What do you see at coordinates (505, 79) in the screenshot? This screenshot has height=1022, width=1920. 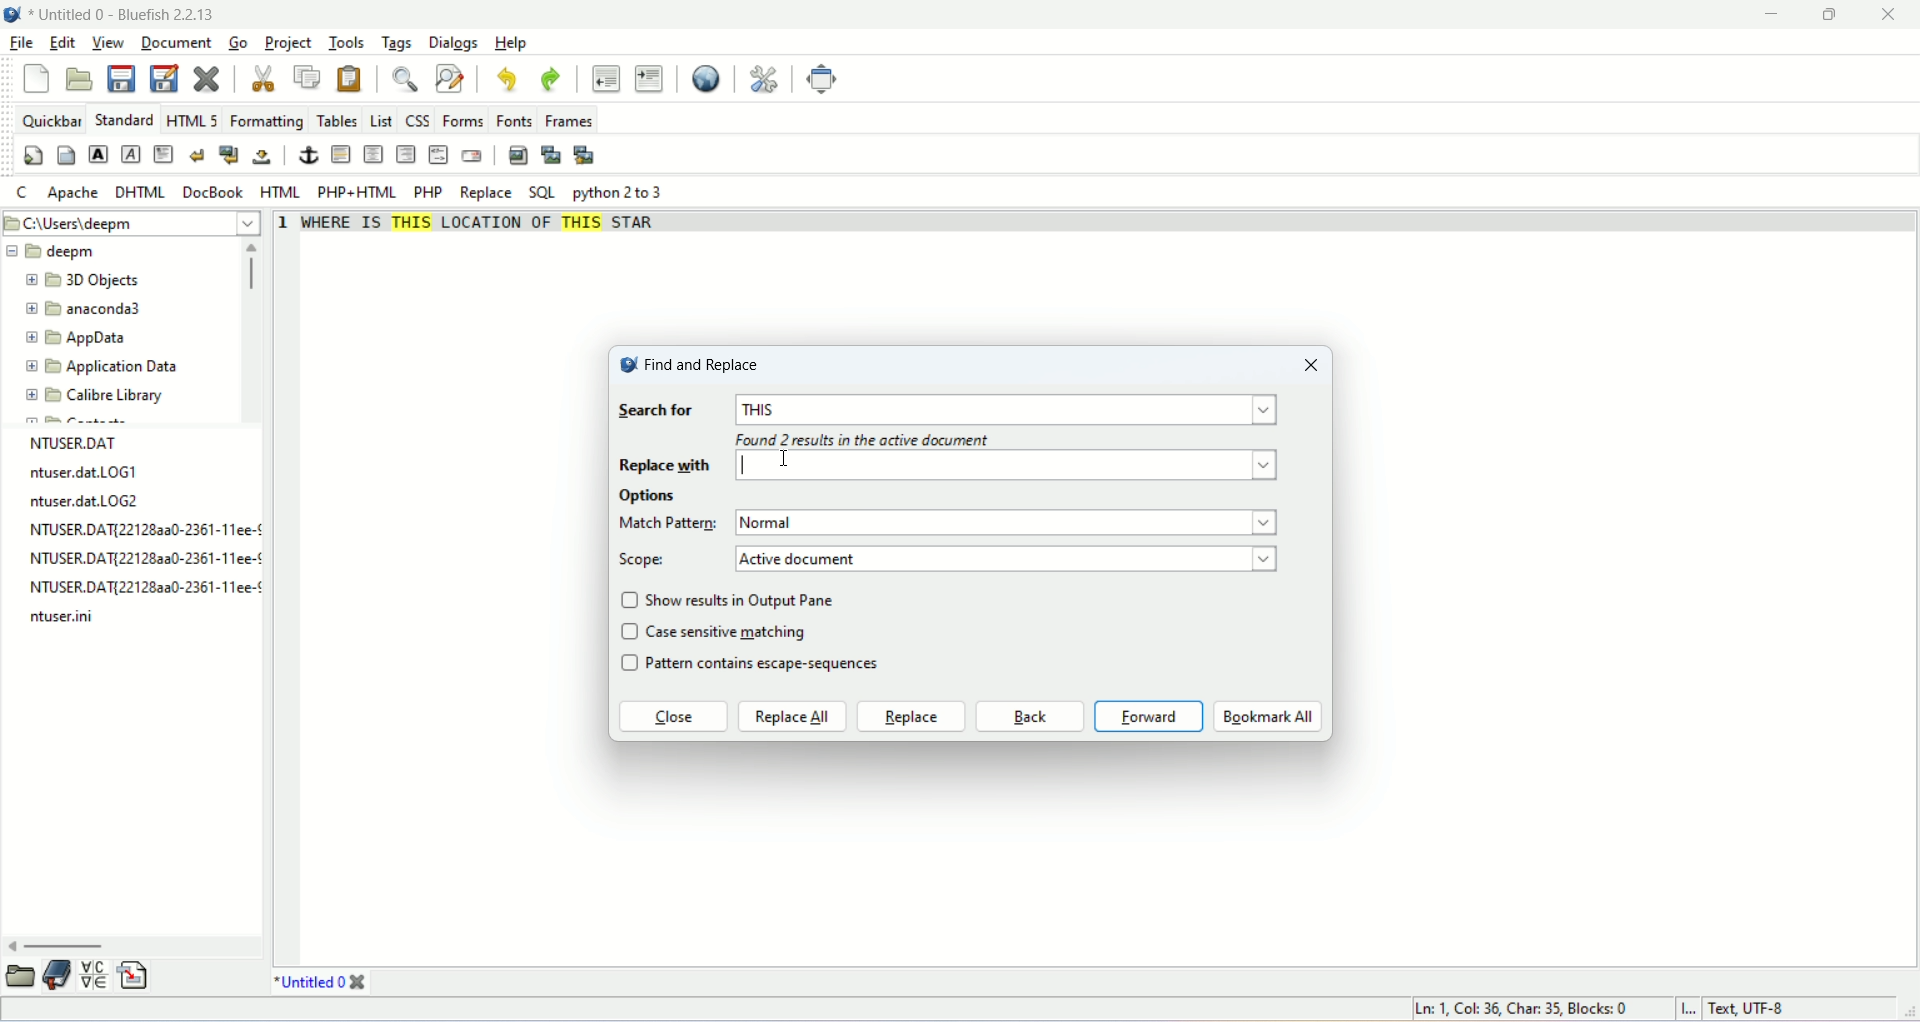 I see `undo` at bounding box center [505, 79].